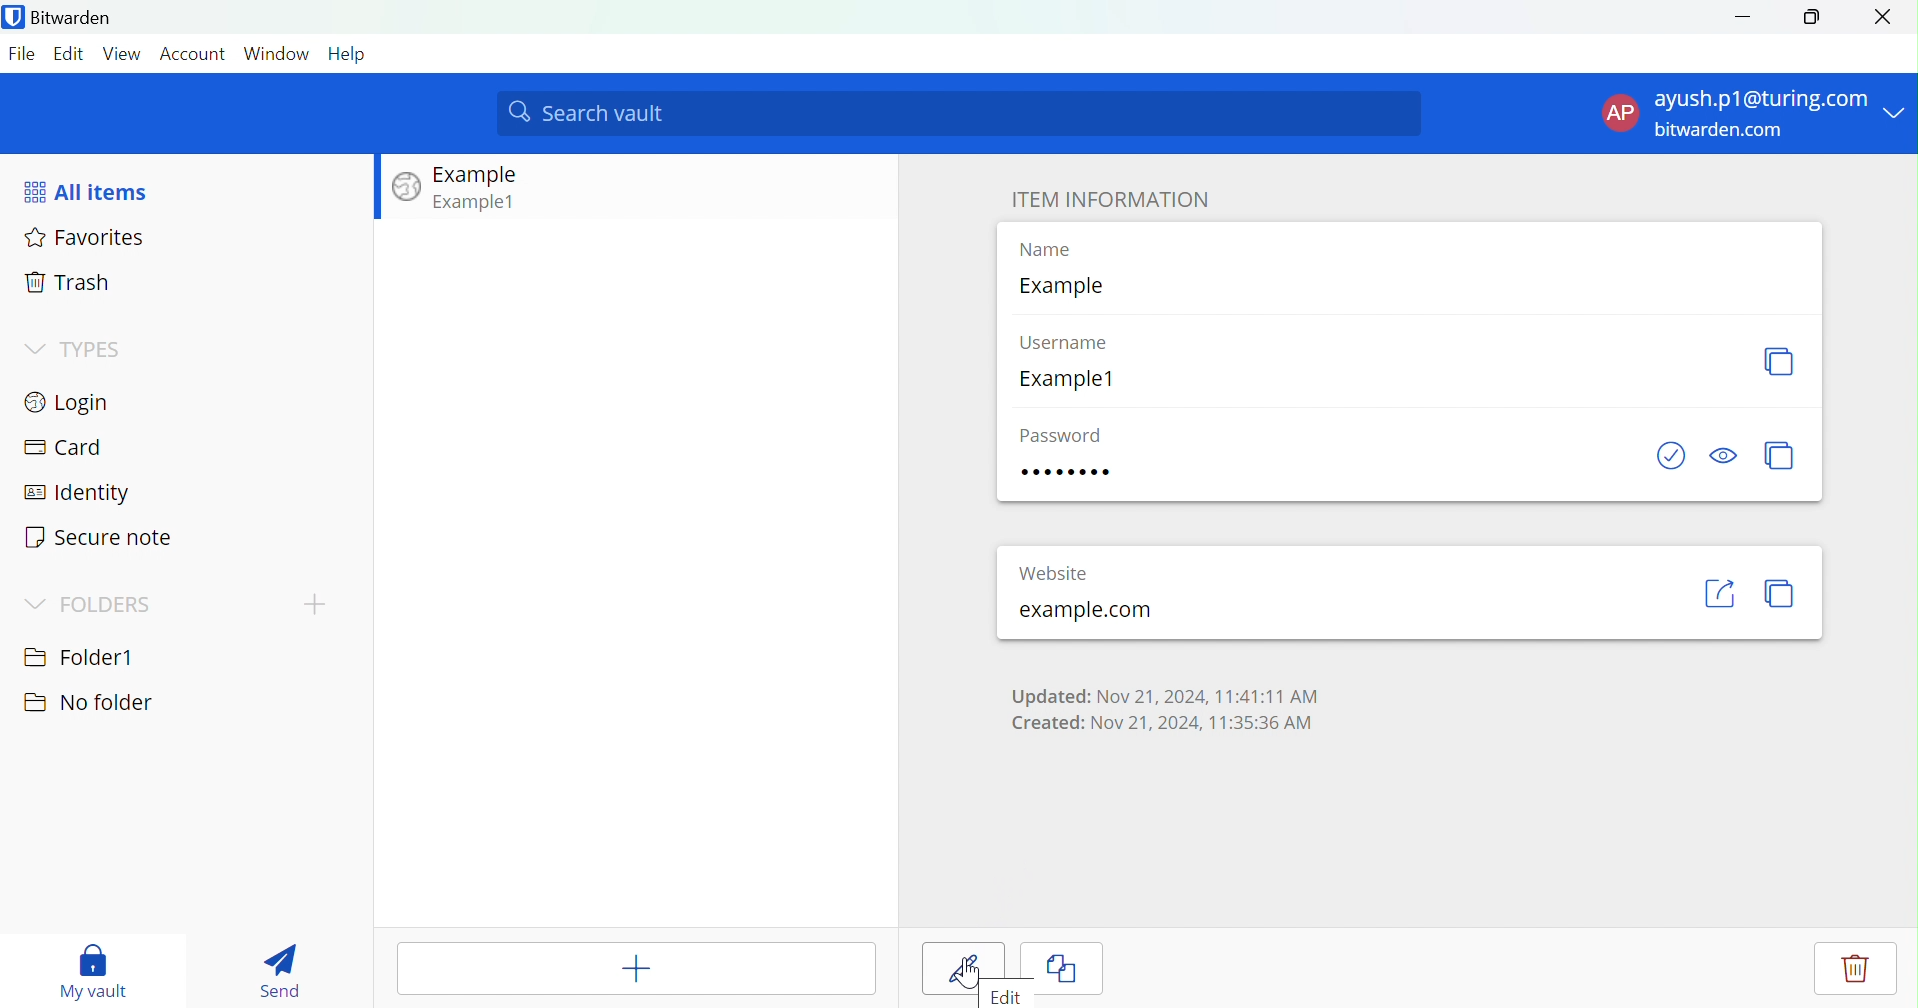 Image resolution: width=1918 pixels, height=1008 pixels. I want to click on Help, so click(349, 53).